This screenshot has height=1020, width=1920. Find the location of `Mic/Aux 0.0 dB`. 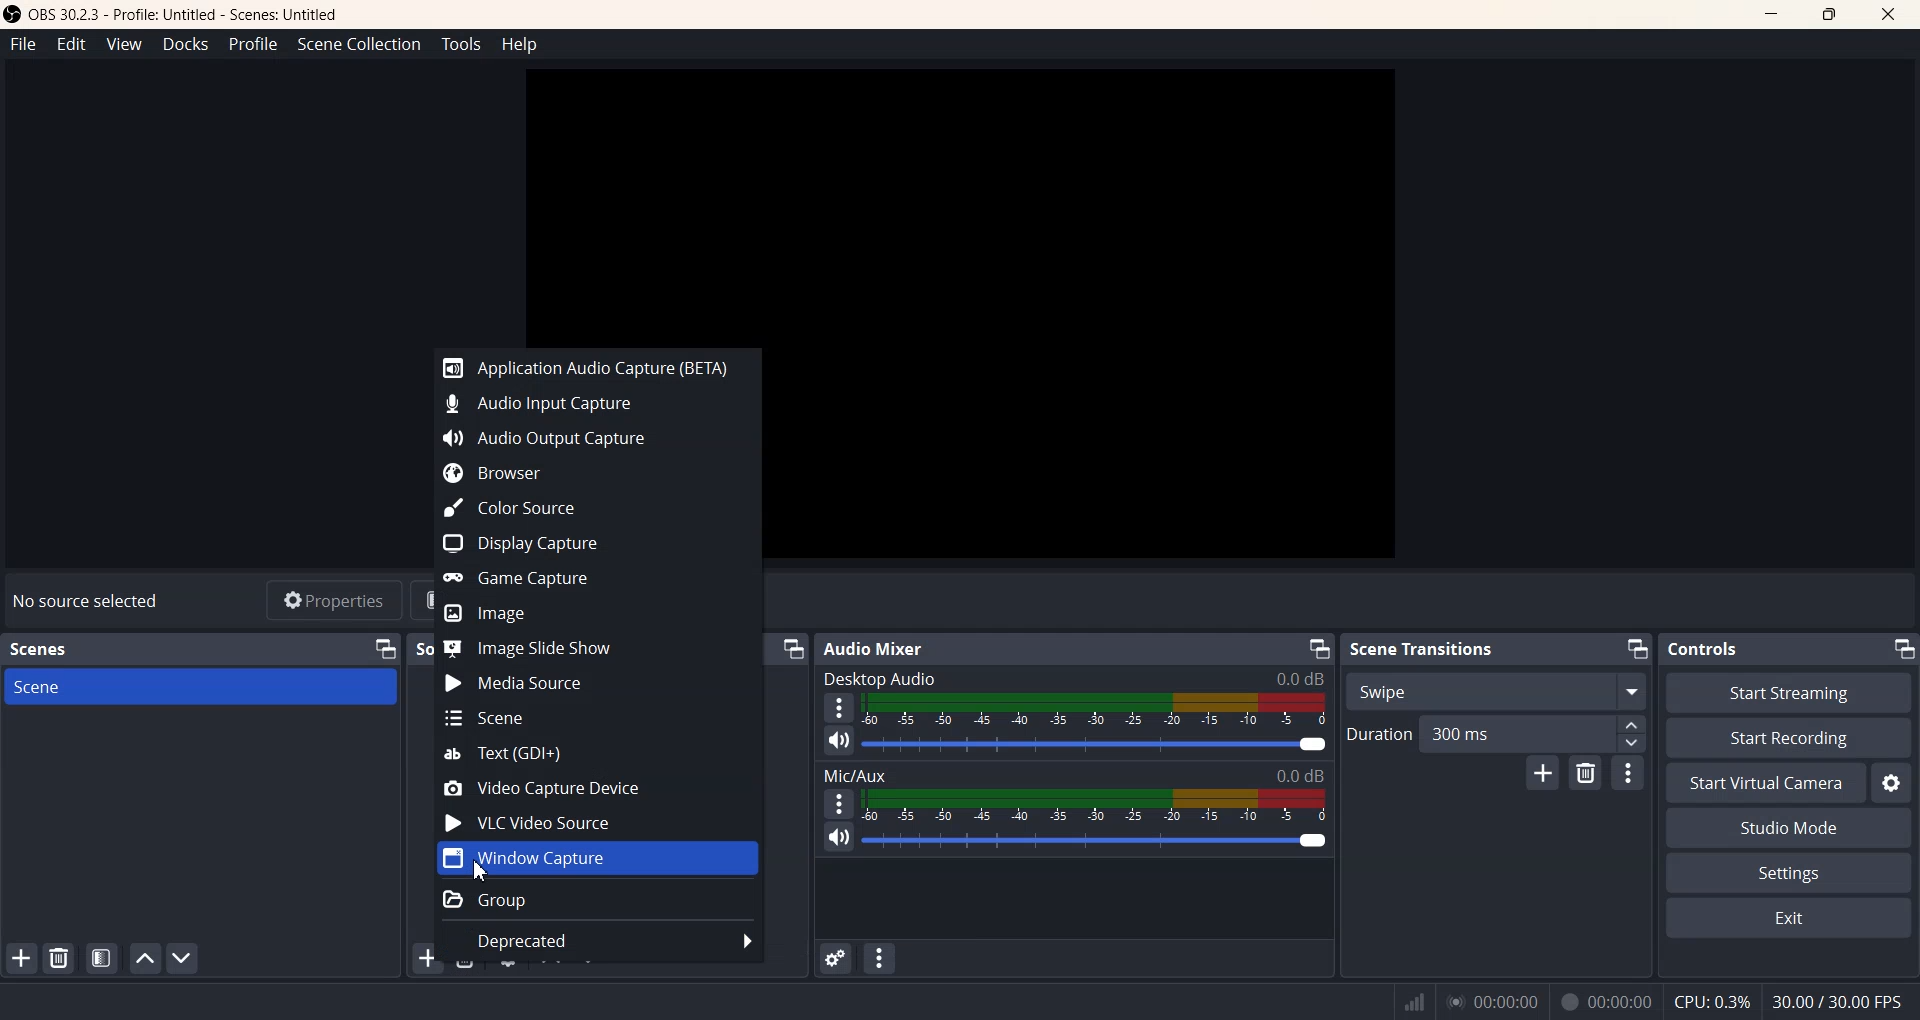

Mic/Aux 0.0 dB is located at coordinates (1073, 775).